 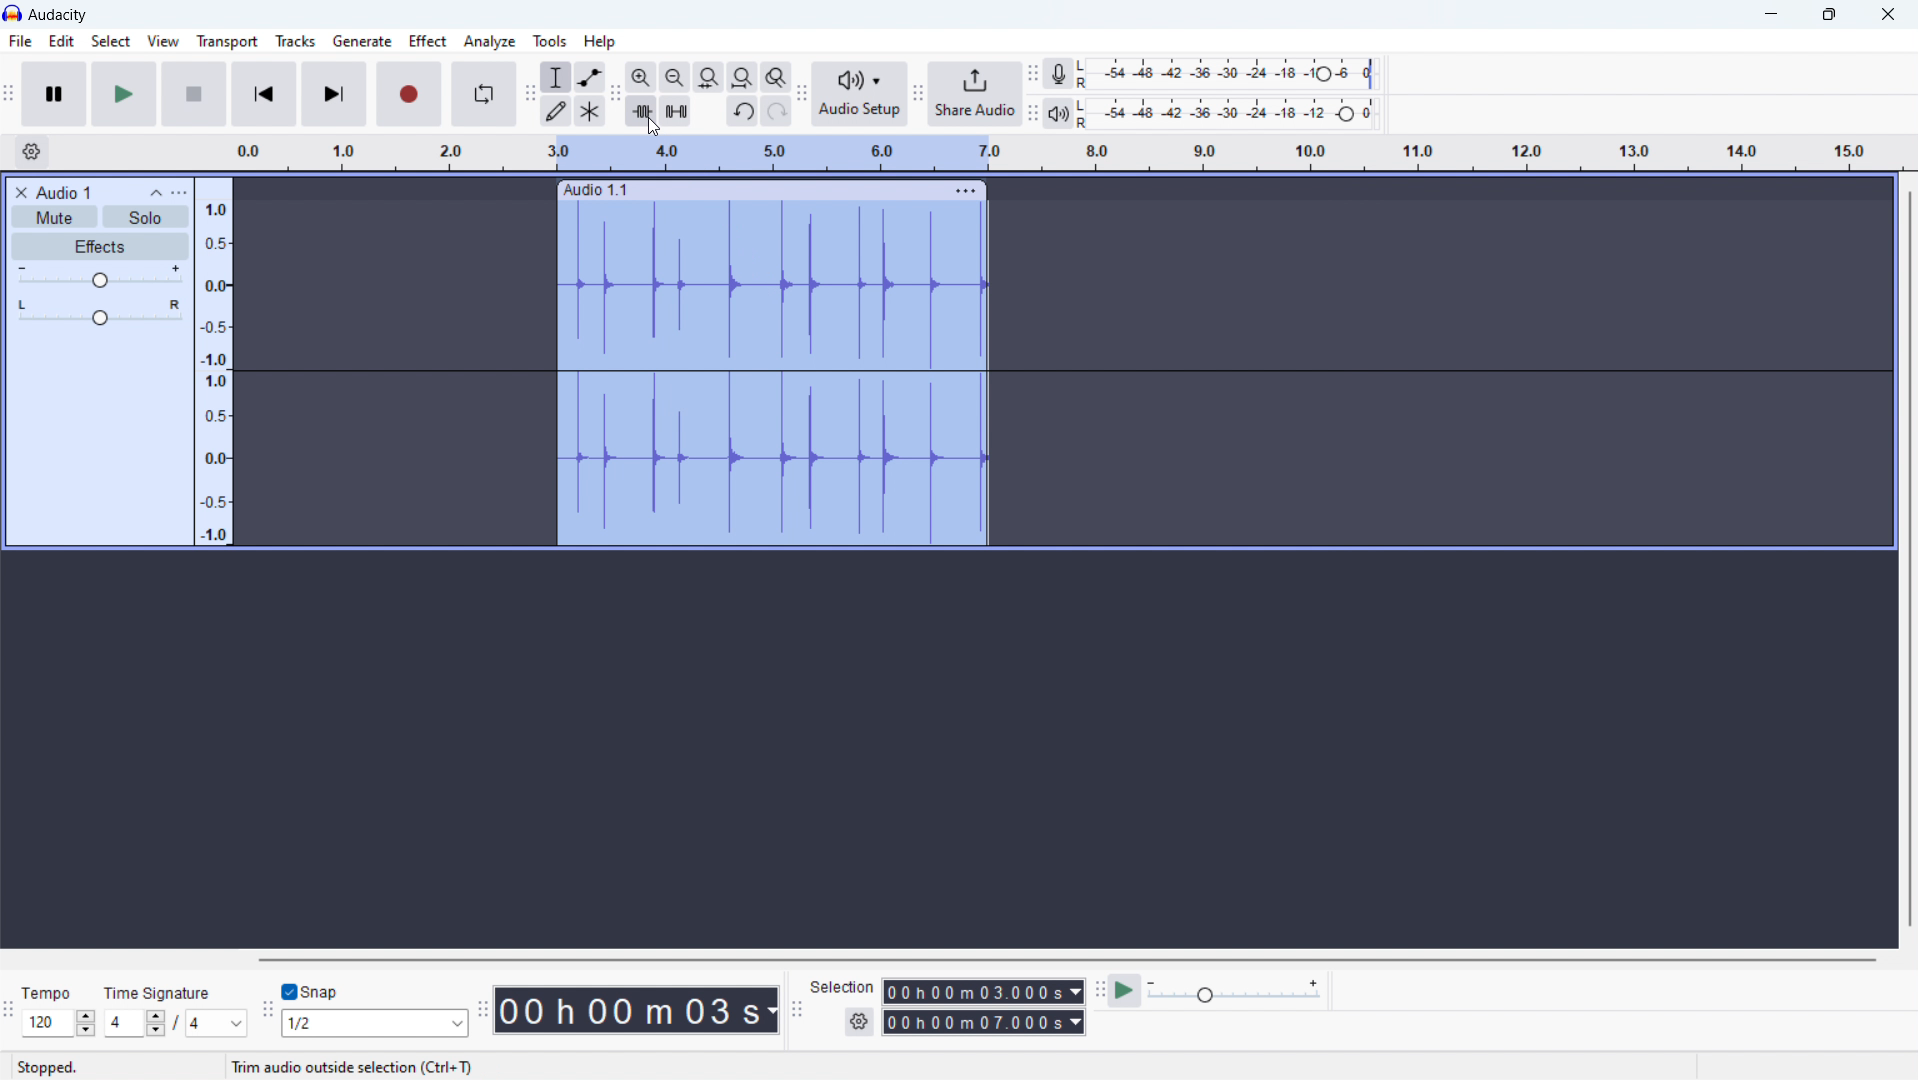 What do you see at coordinates (1033, 74) in the screenshot?
I see `recording meter toolbar` at bounding box center [1033, 74].